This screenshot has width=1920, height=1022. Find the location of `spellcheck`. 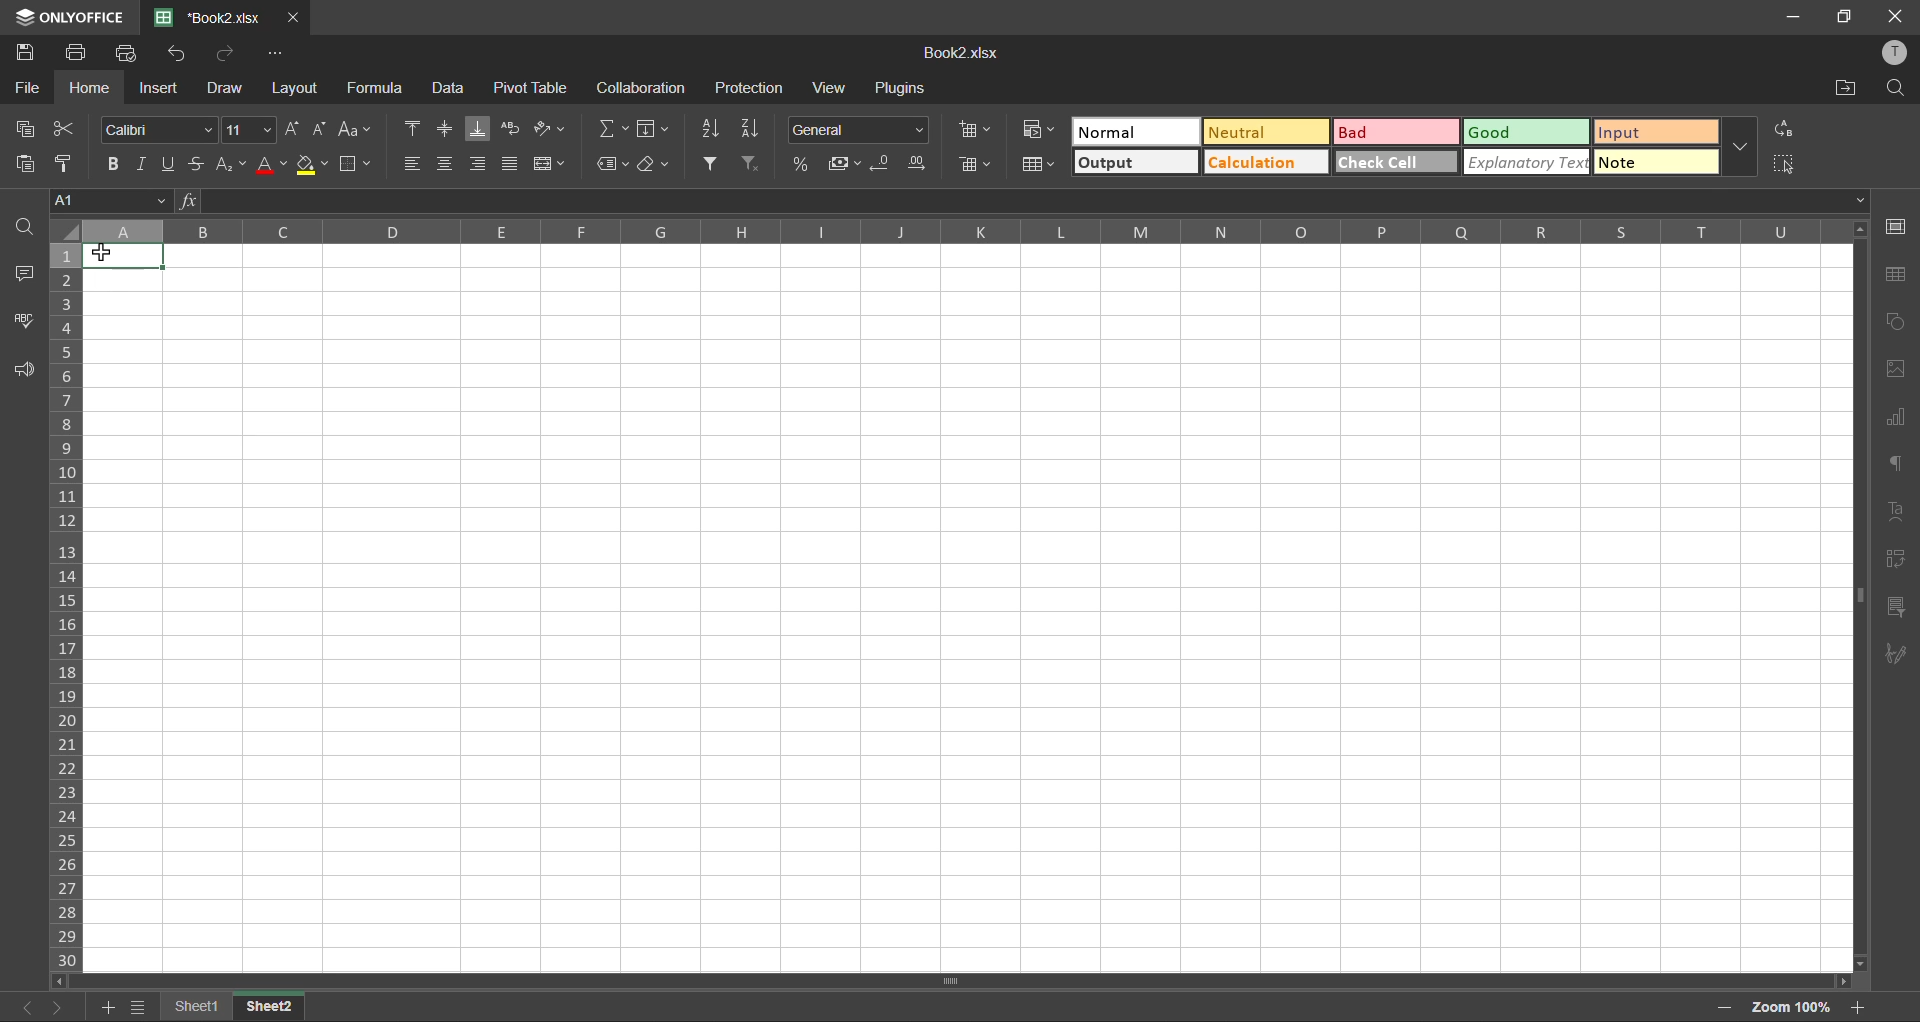

spellcheck is located at coordinates (26, 319).